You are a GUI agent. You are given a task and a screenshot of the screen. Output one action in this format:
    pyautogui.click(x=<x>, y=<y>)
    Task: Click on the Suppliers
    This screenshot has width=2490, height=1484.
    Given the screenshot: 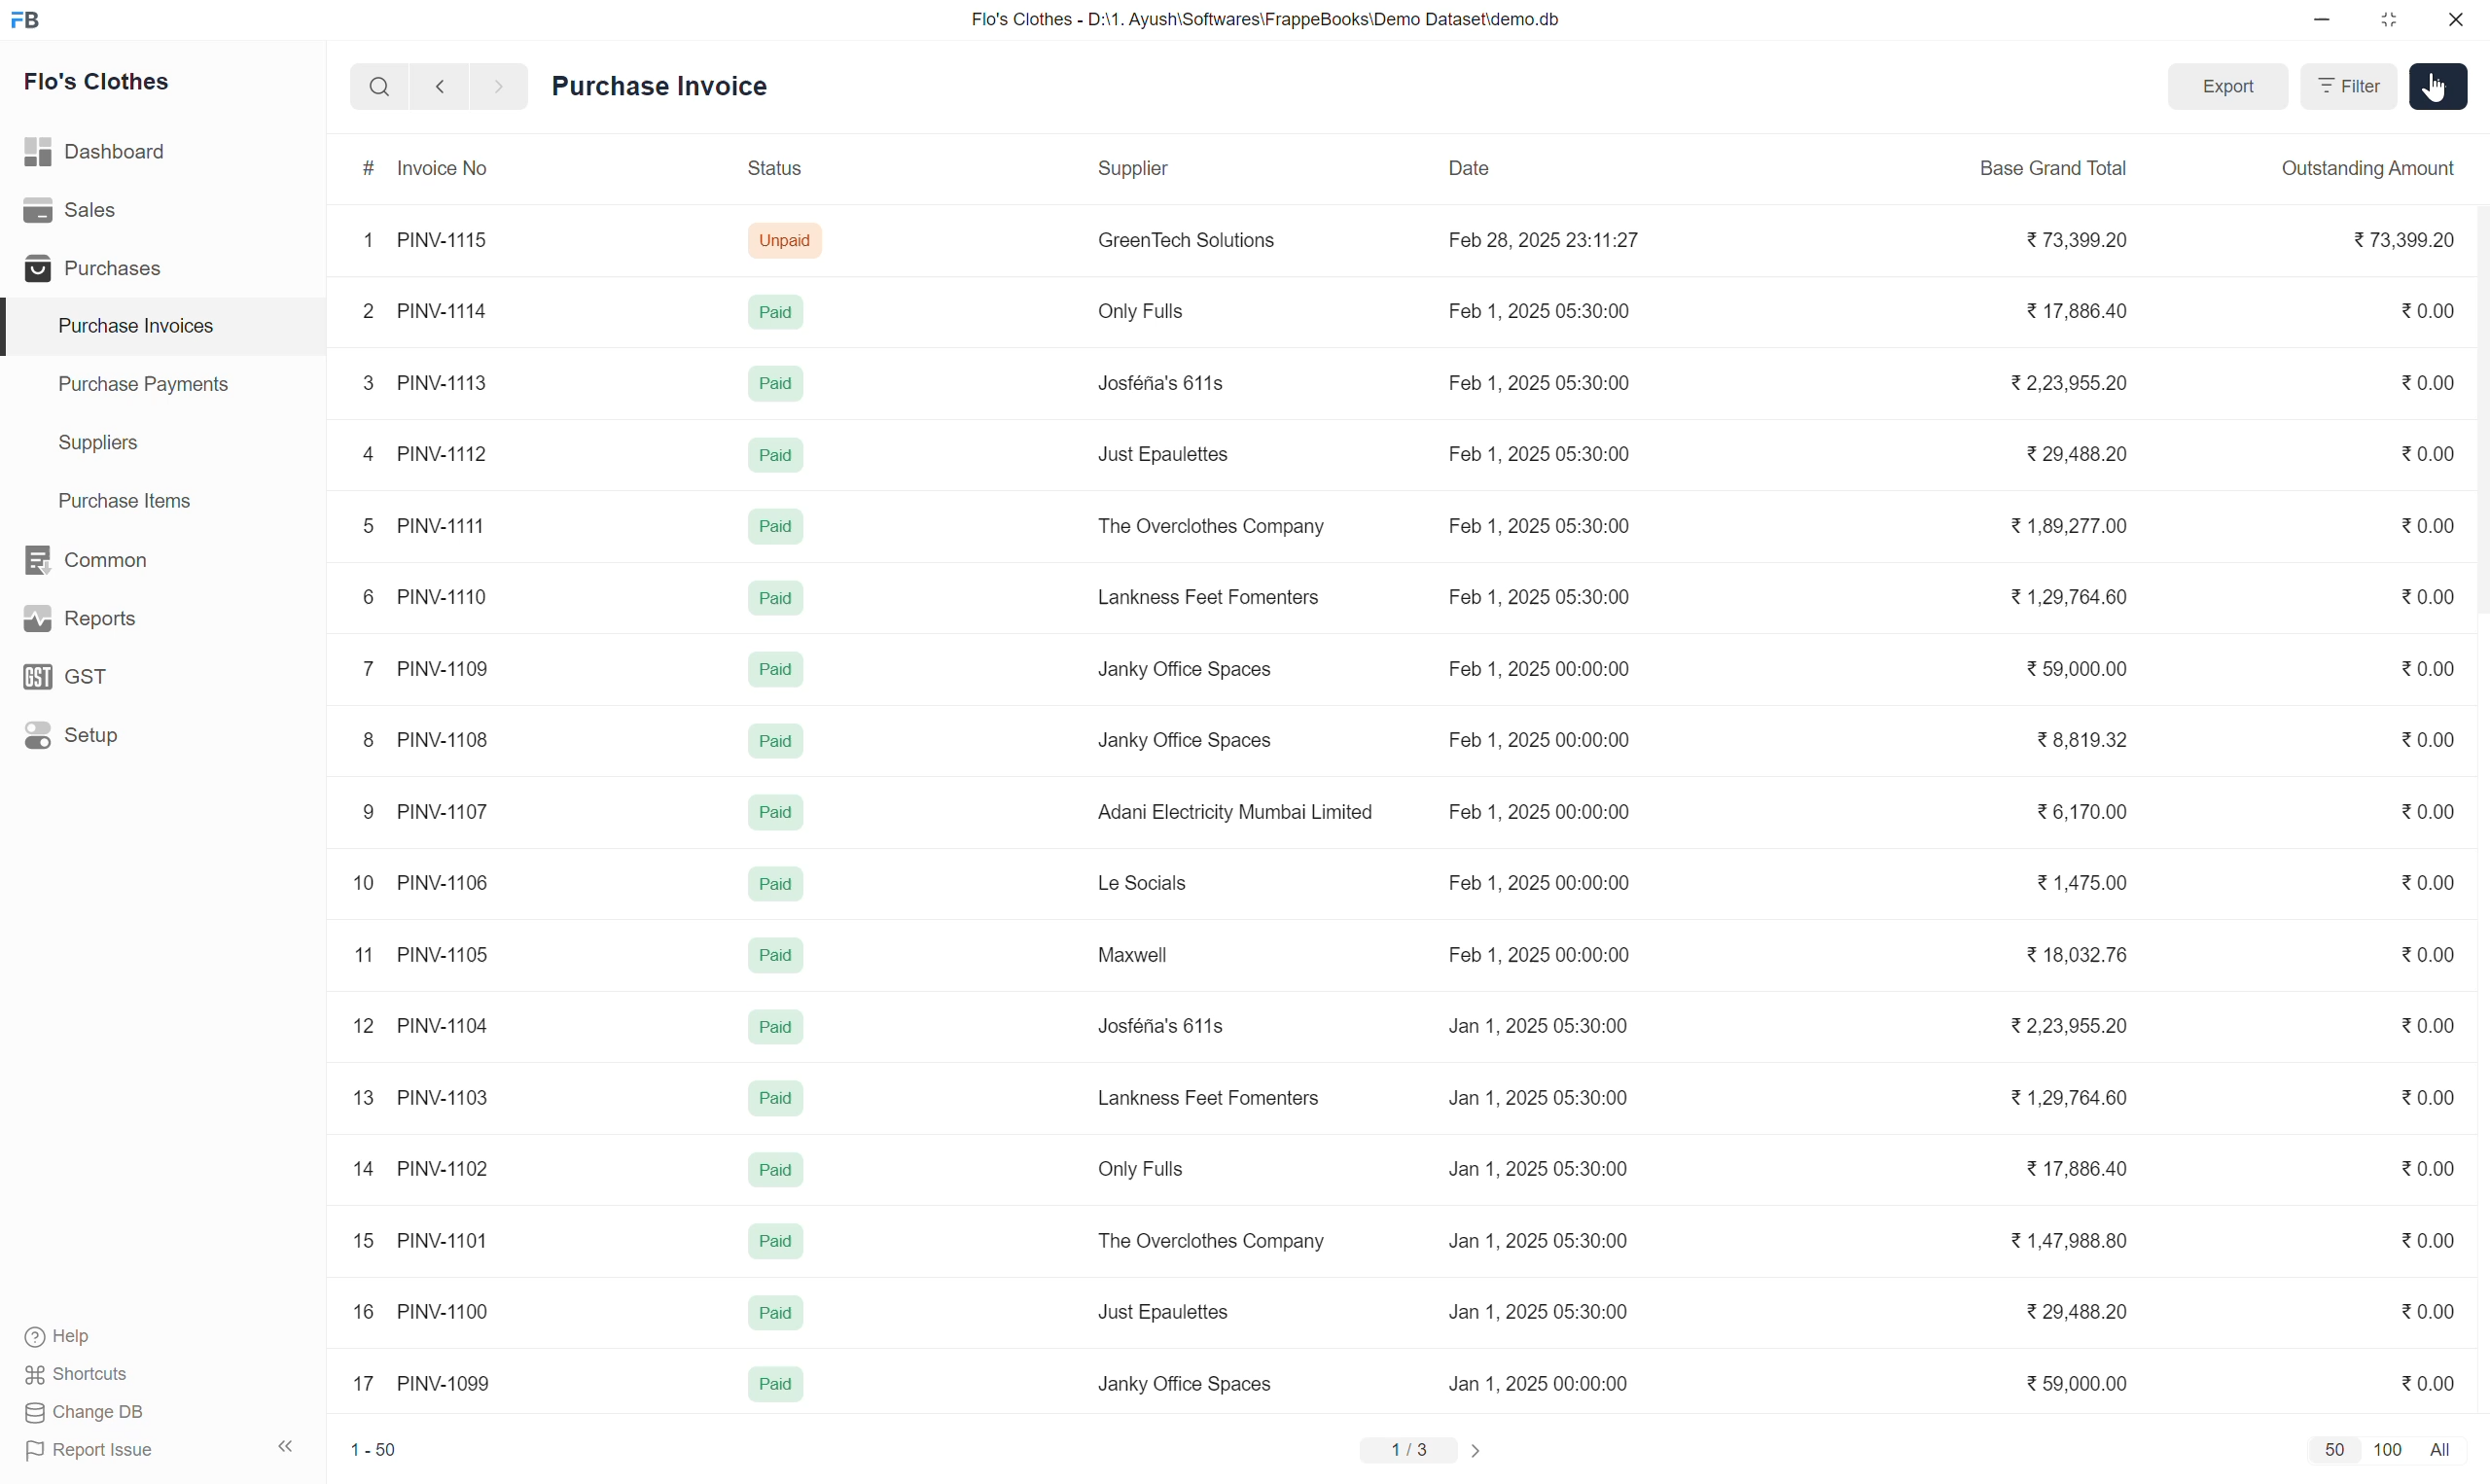 What is the action you would take?
    pyautogui.click(x=84, y=444)
    